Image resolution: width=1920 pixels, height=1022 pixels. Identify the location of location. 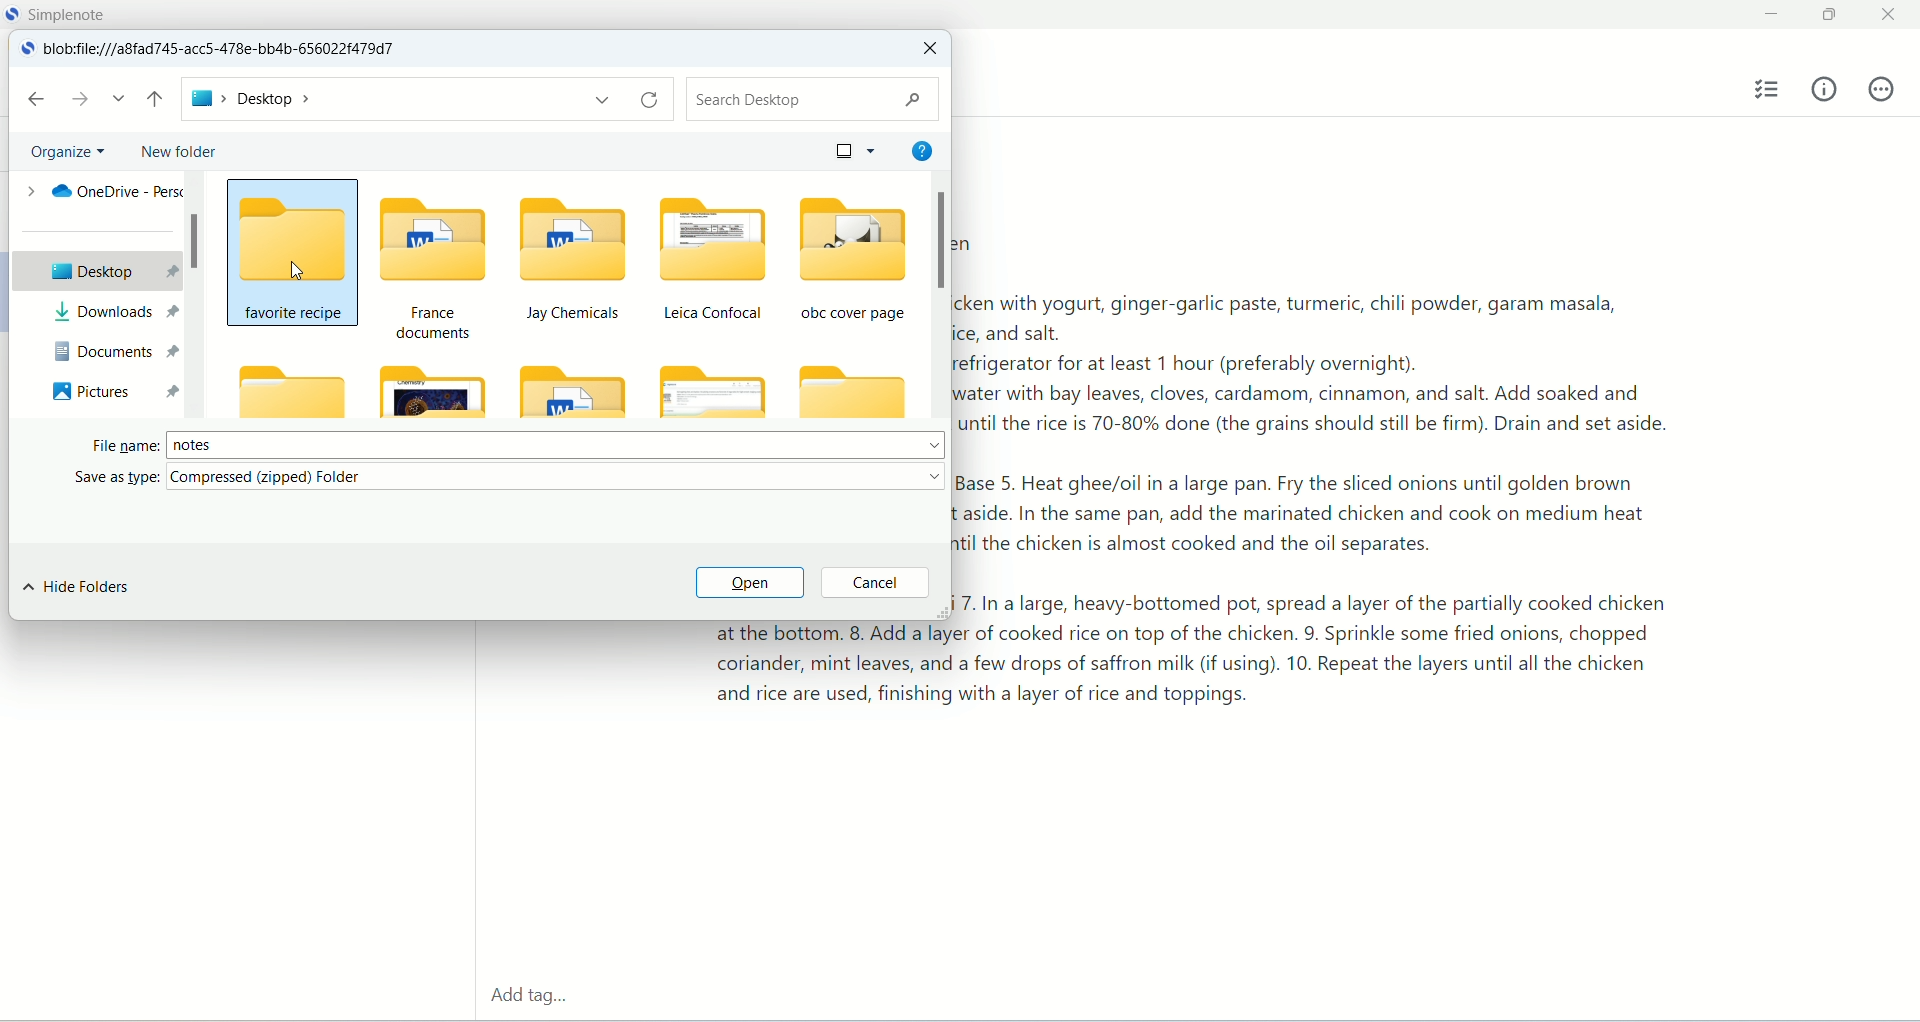
(229, 50).